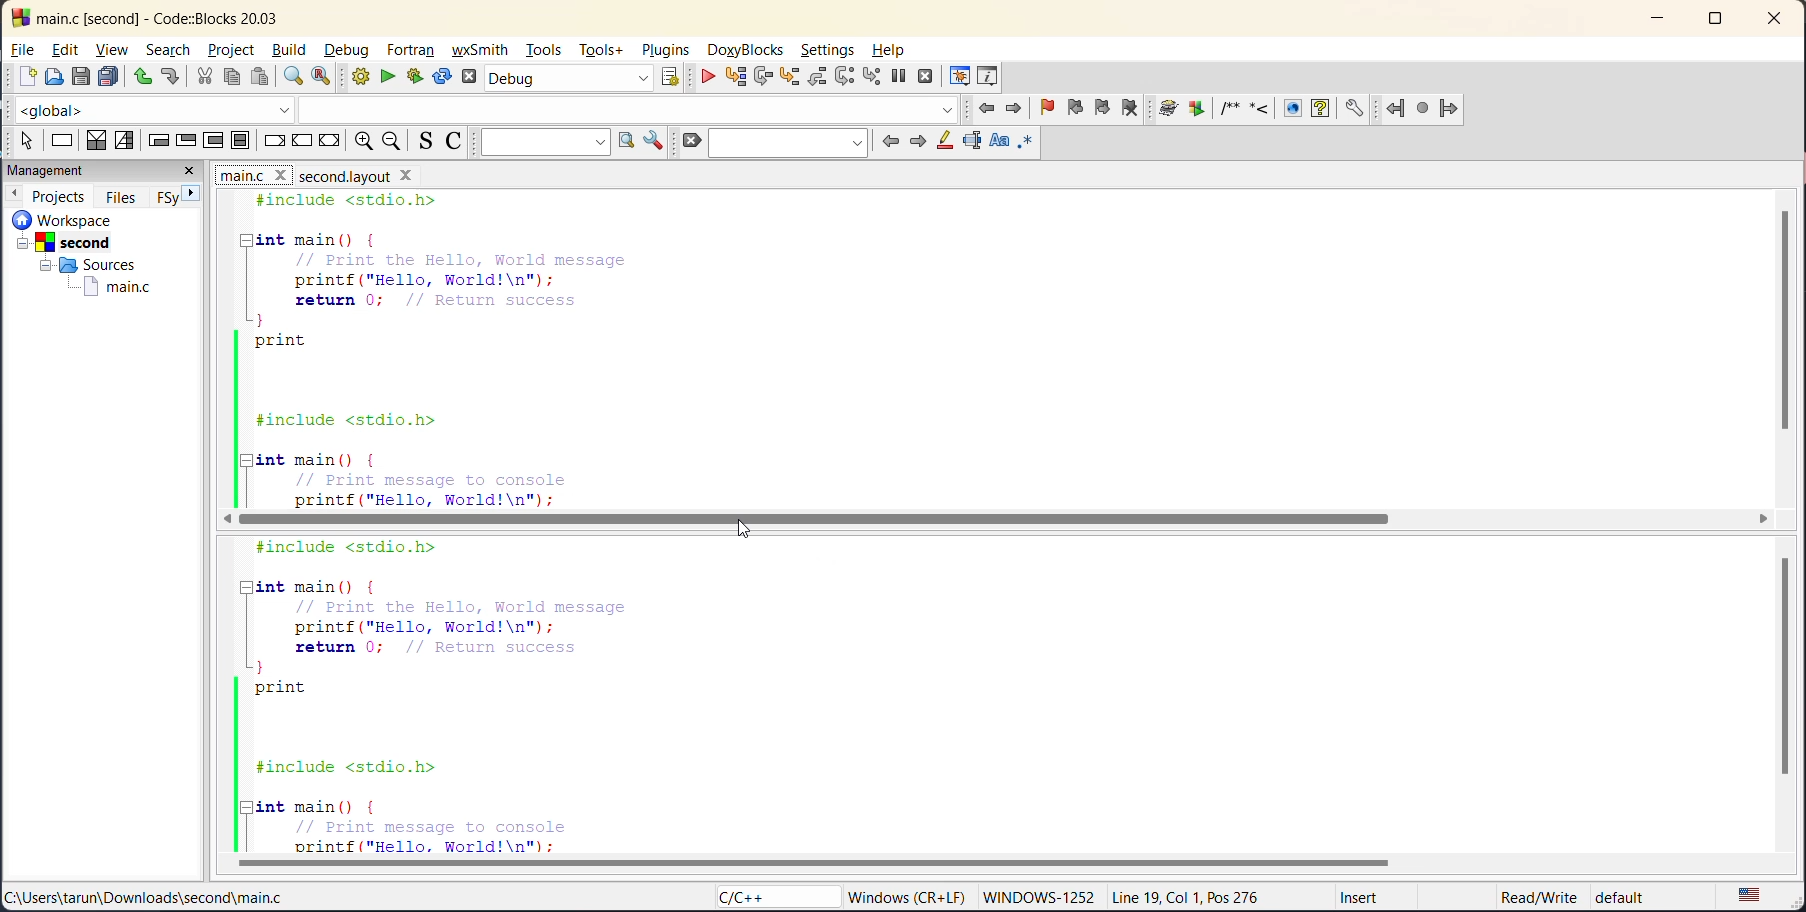  What do you see at coordinates (1026, 144) in the screenshot?
I see `regex` at bounding box center [1026, 144].